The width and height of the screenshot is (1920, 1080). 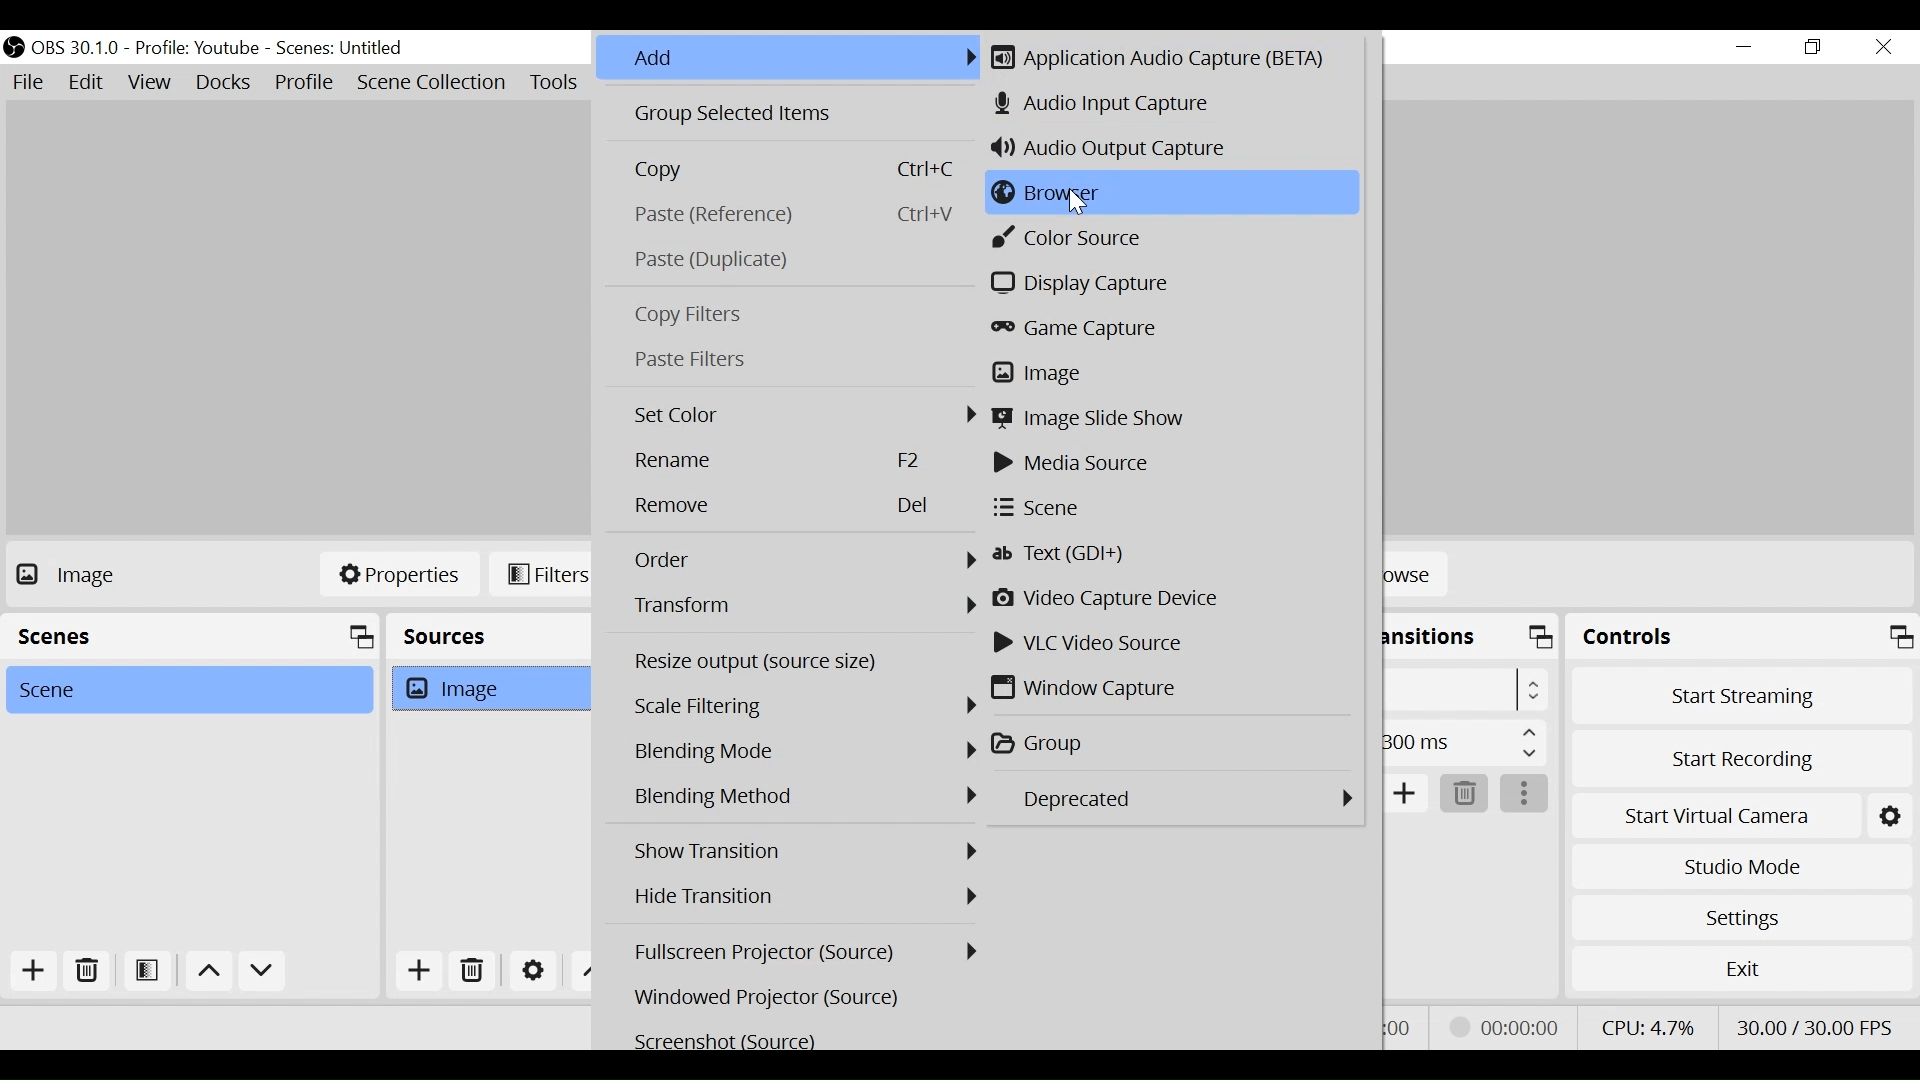 I want to click on View, so click(x=149, y=85).